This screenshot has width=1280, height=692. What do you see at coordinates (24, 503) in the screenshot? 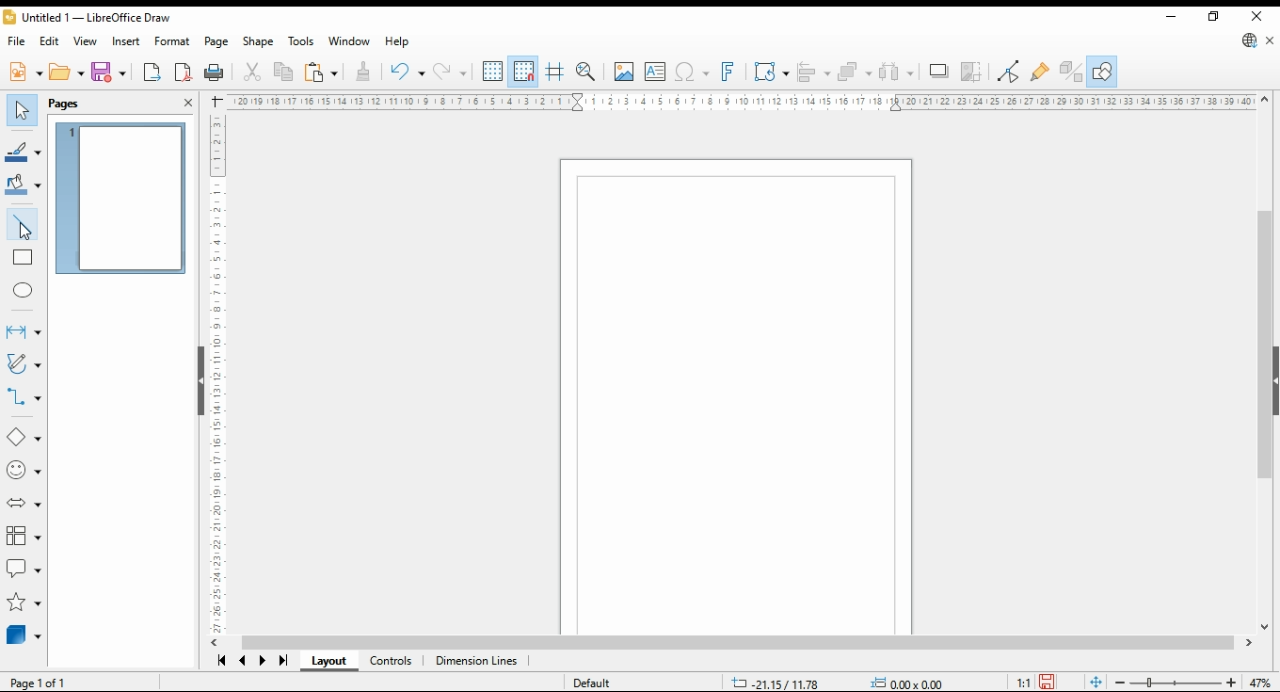
I see `block arrows` at bounding box center [24, 503].